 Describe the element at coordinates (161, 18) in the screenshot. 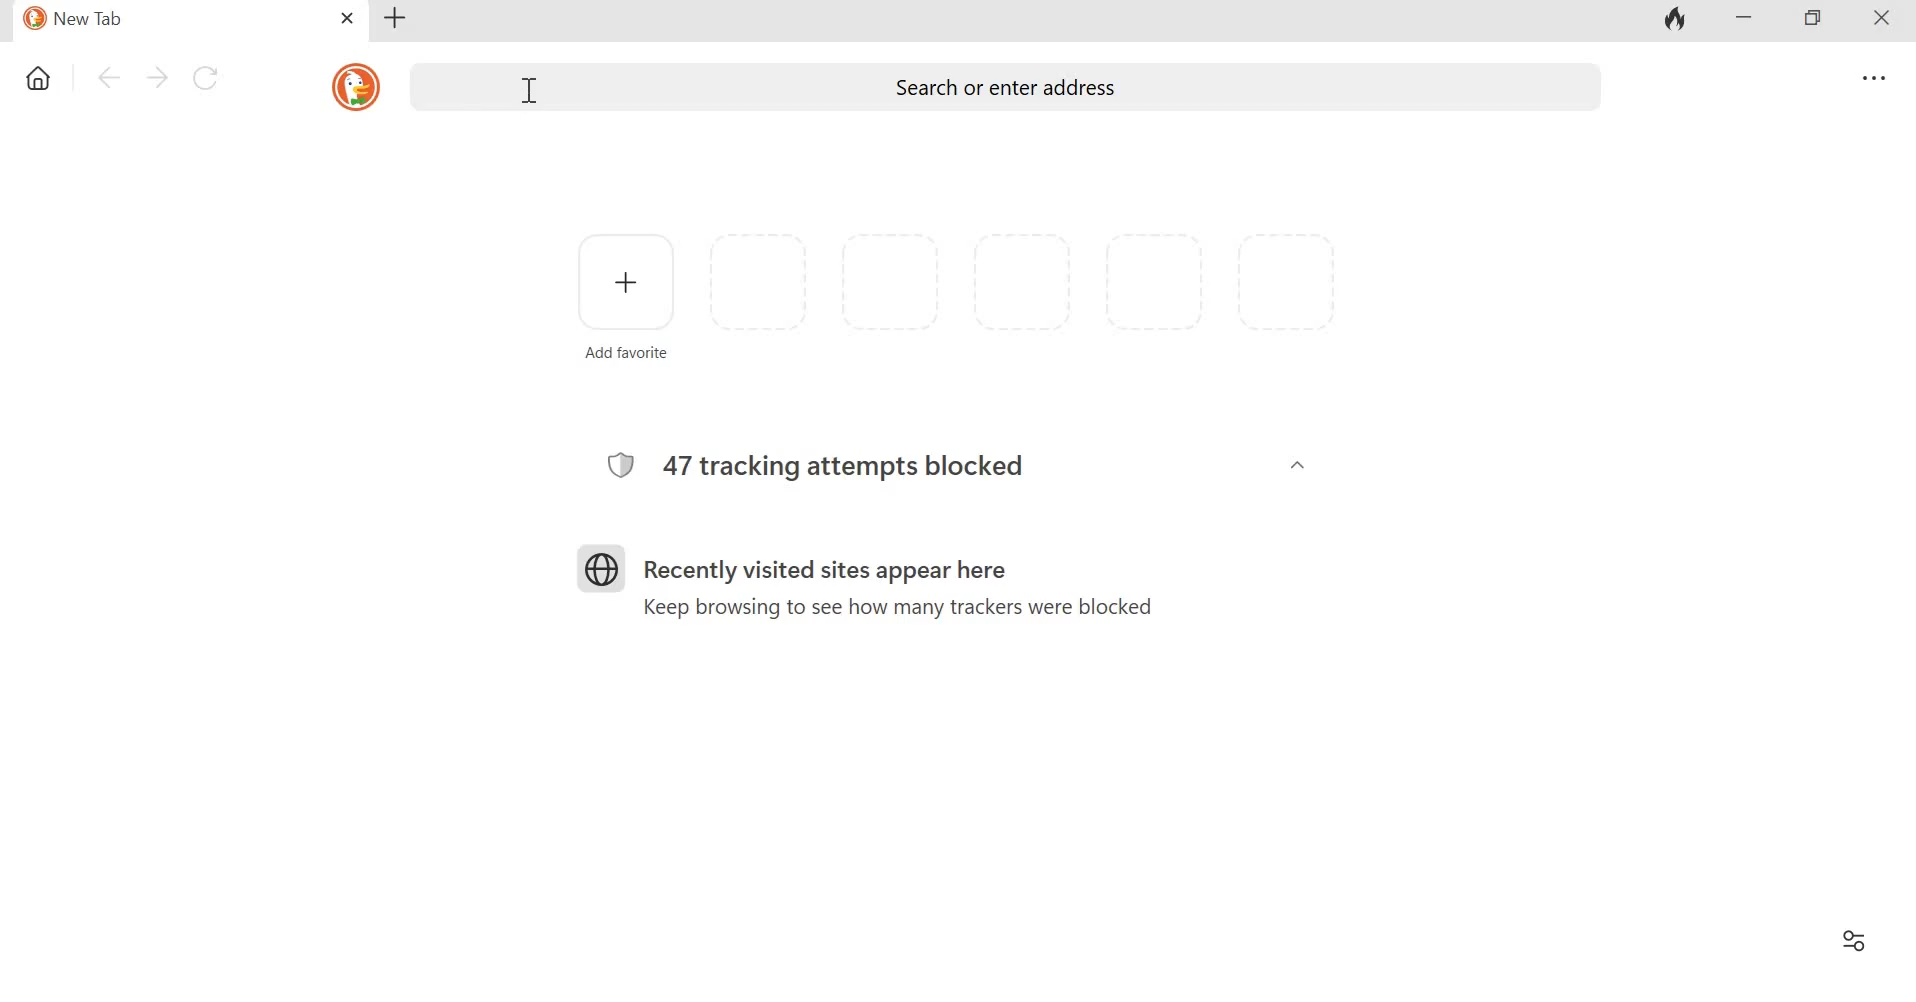

I see `New Tab` at that location.